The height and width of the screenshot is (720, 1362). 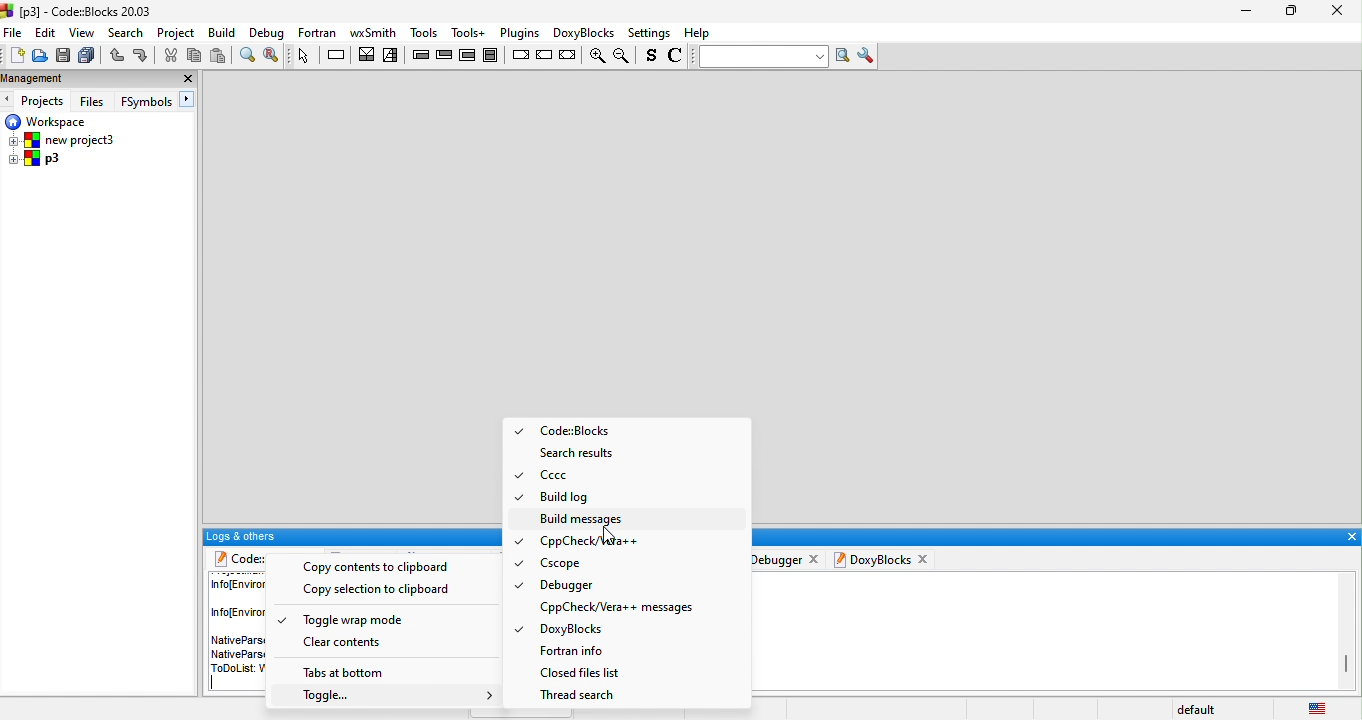 What do you see at coordinates (868, 56) in the screenshot?
I see `show options window` at bounding box center [868, 56].